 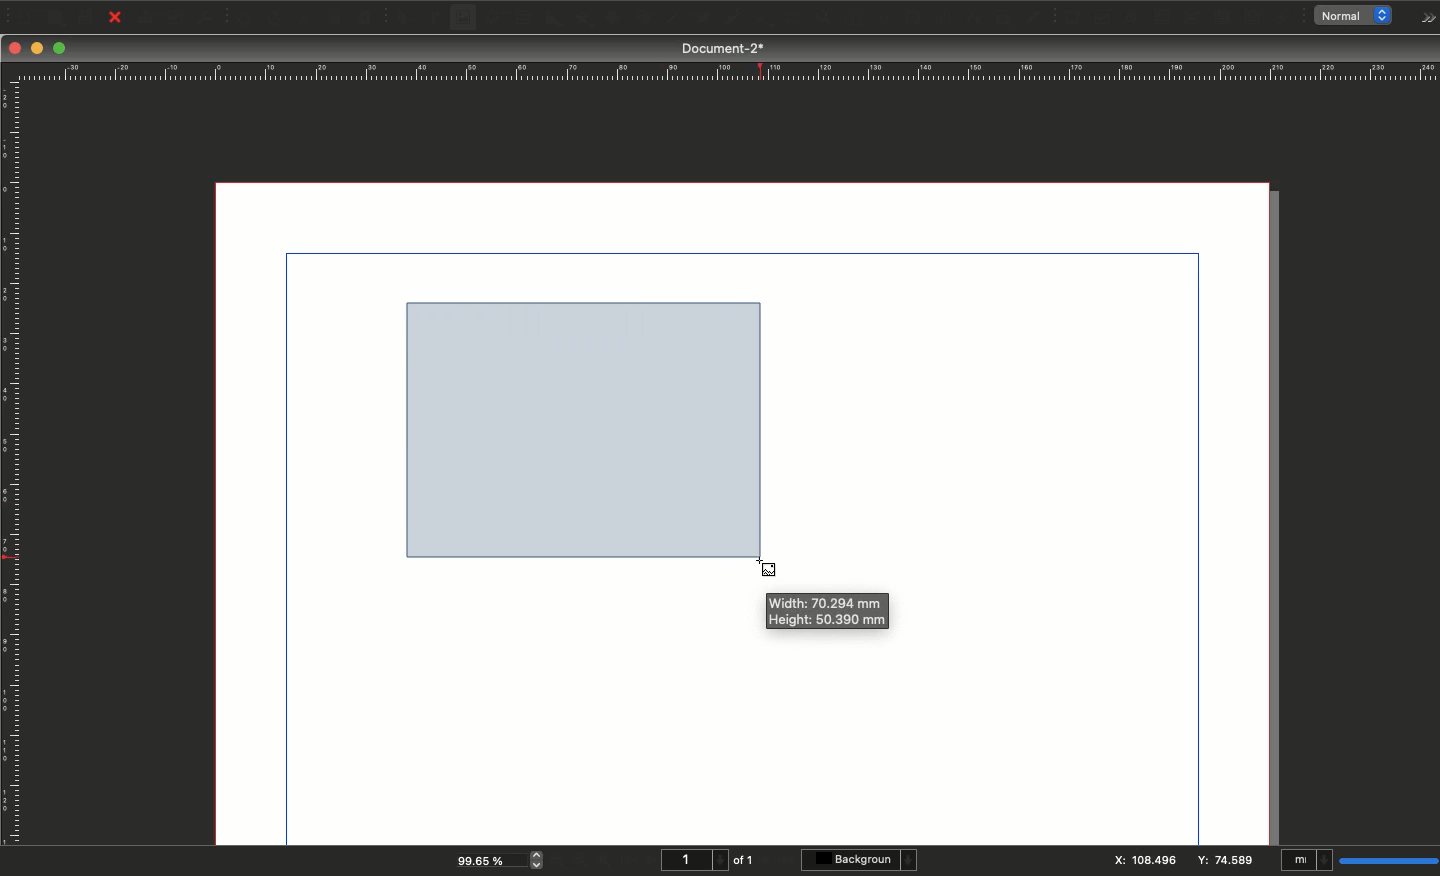 What do you see at coordinates (1033, 18) in the screenshot?
I see `Eye dropper` at bounding box center [1033, 18].